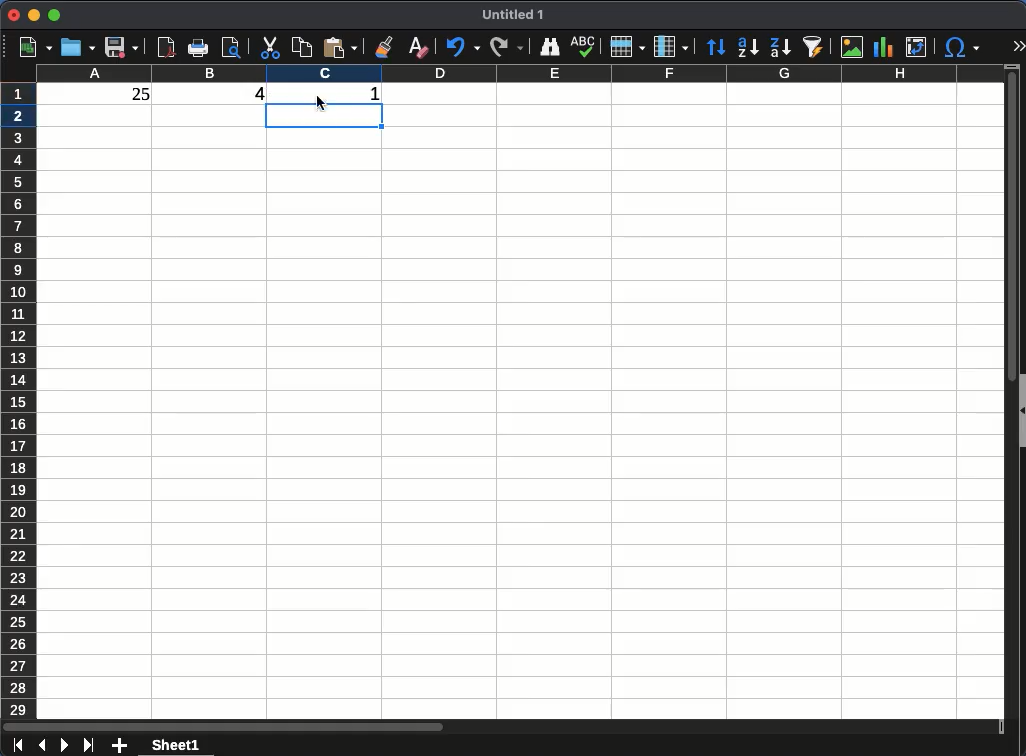  Describe the element at coordinates (383, 46) in the screenshot. I see `clone formatting` at that location.